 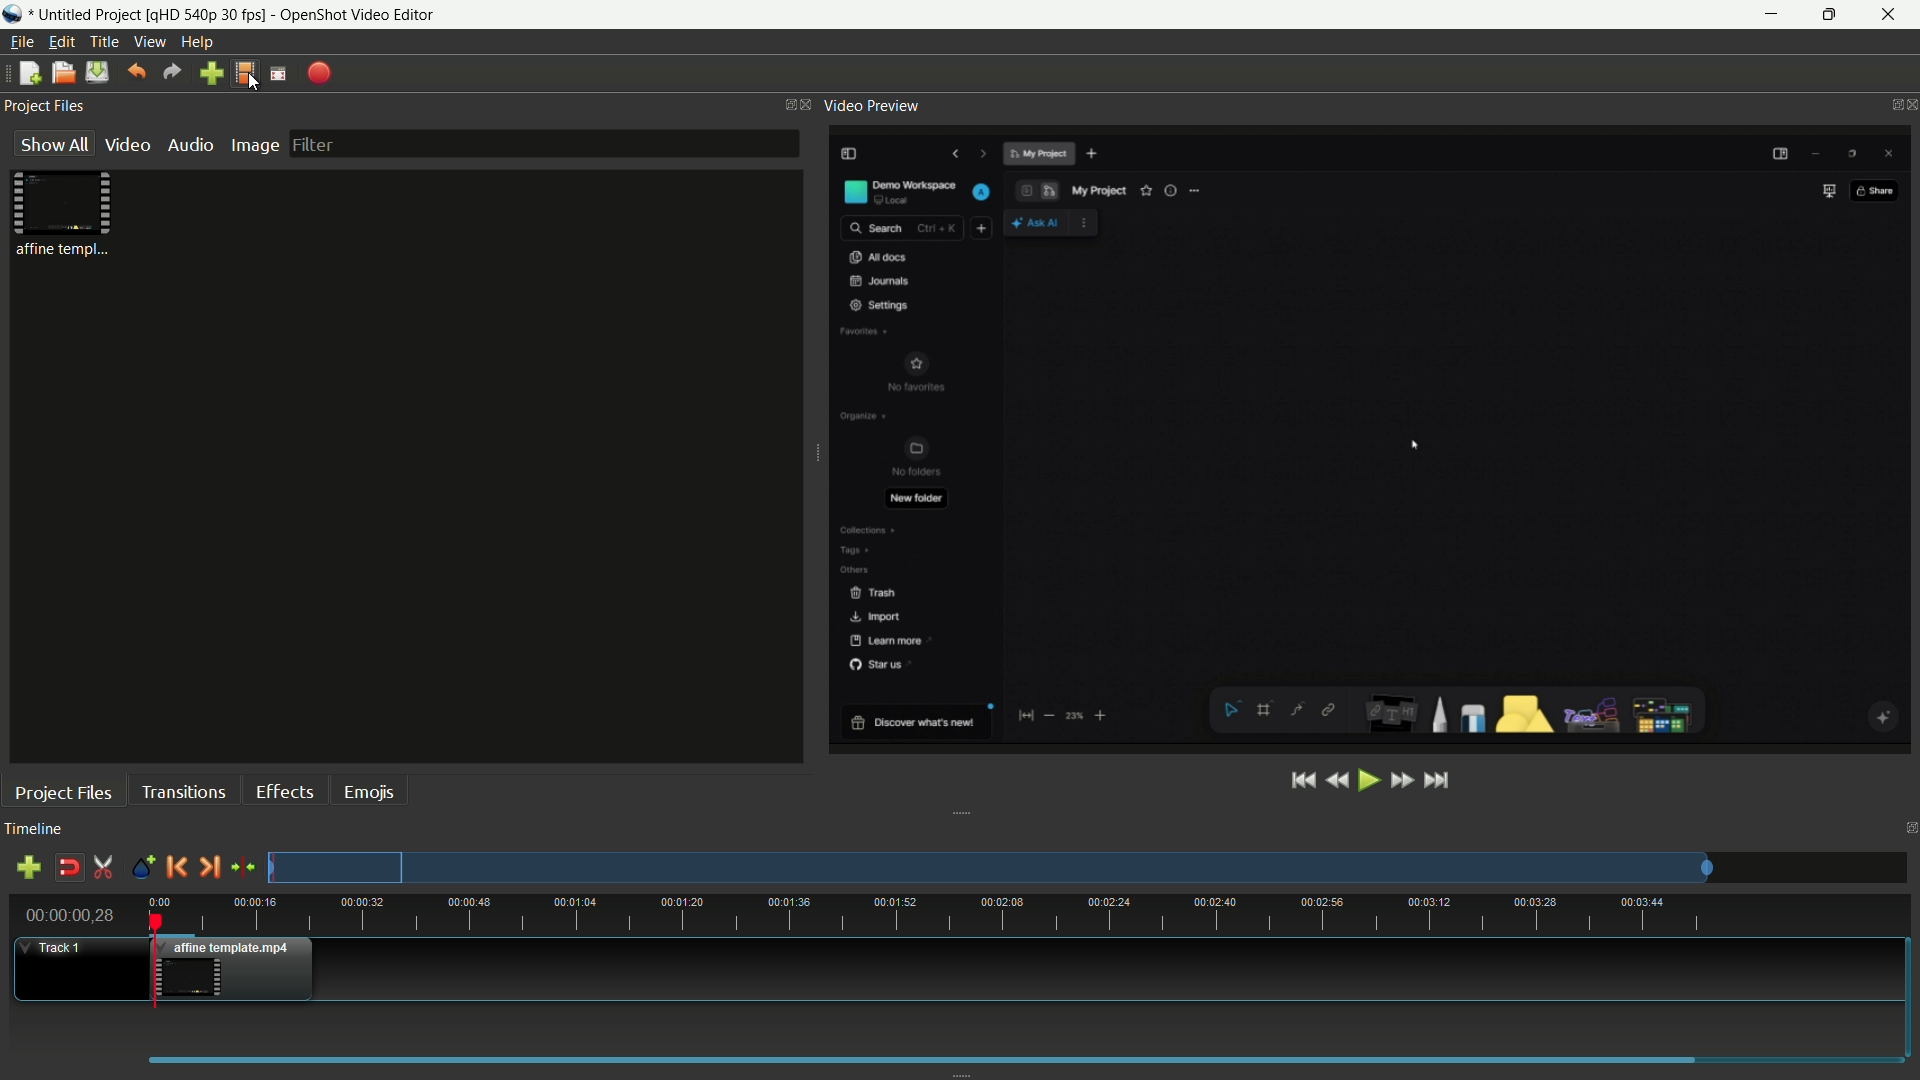 What do you see at coordinates (150, 42) in the screenshot?
I see `view menu` at bounding box center [150, 42].